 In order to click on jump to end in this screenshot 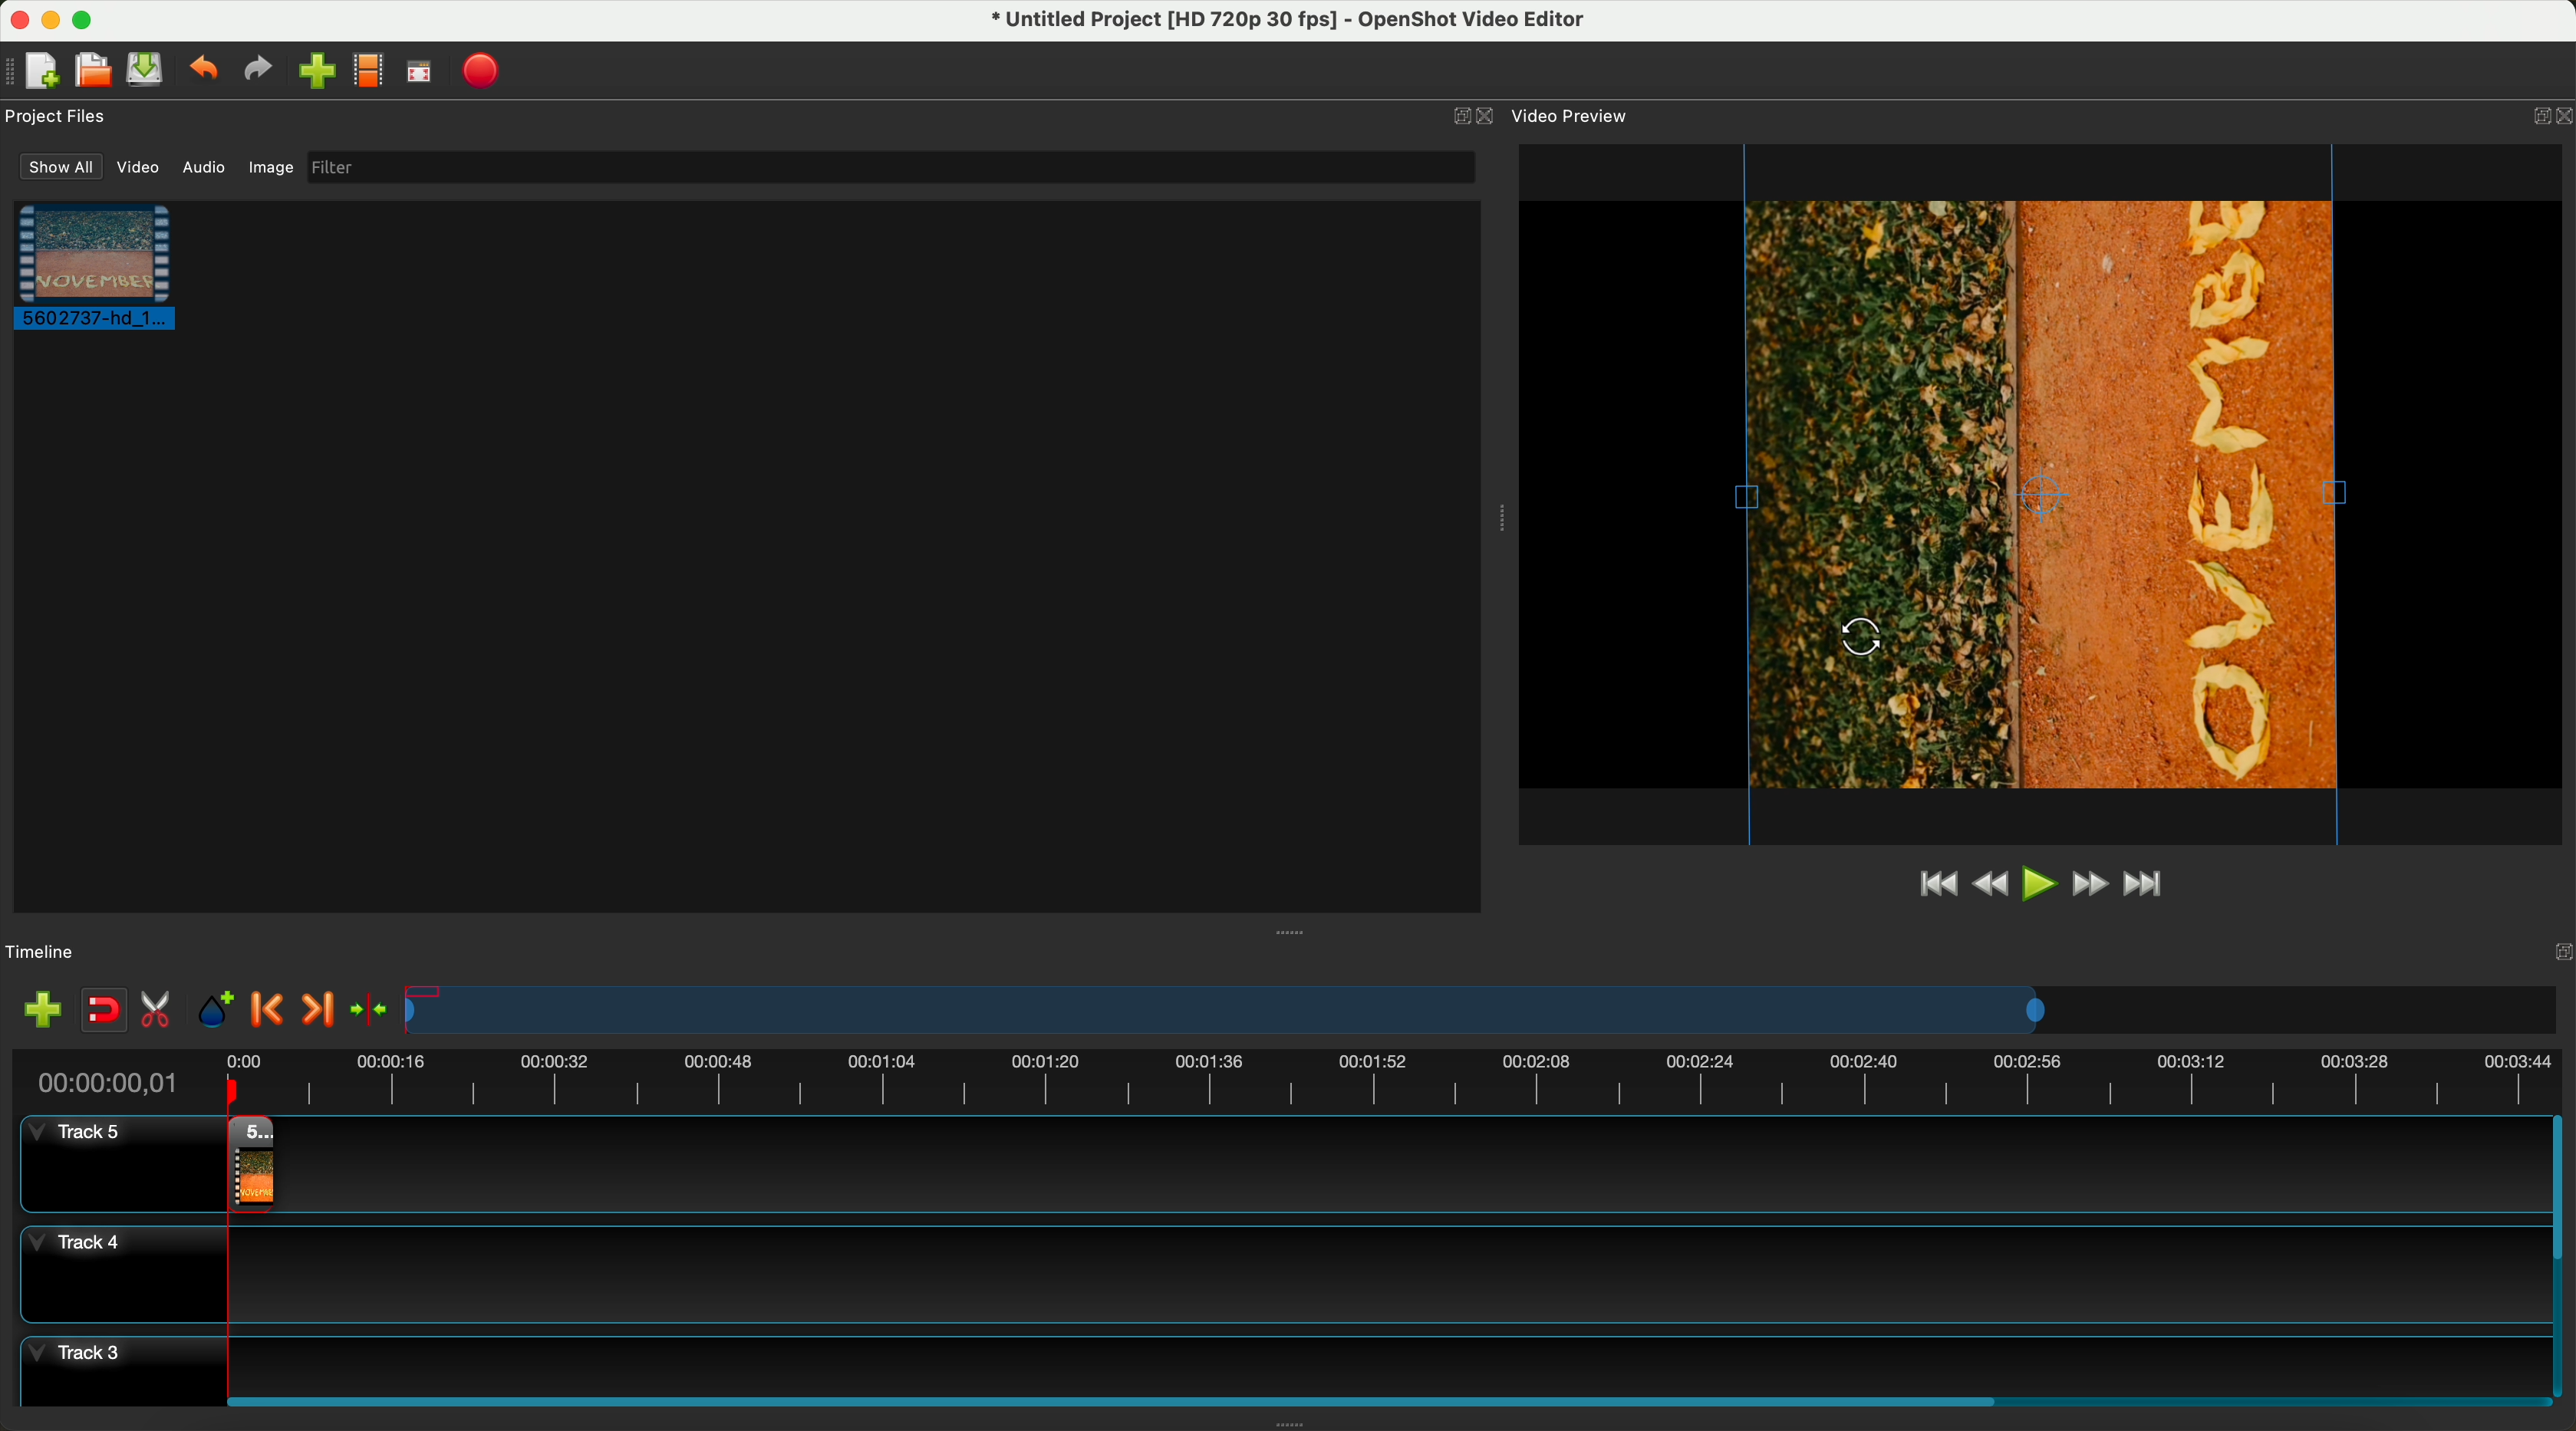, I will do `click(2156, 887)`.